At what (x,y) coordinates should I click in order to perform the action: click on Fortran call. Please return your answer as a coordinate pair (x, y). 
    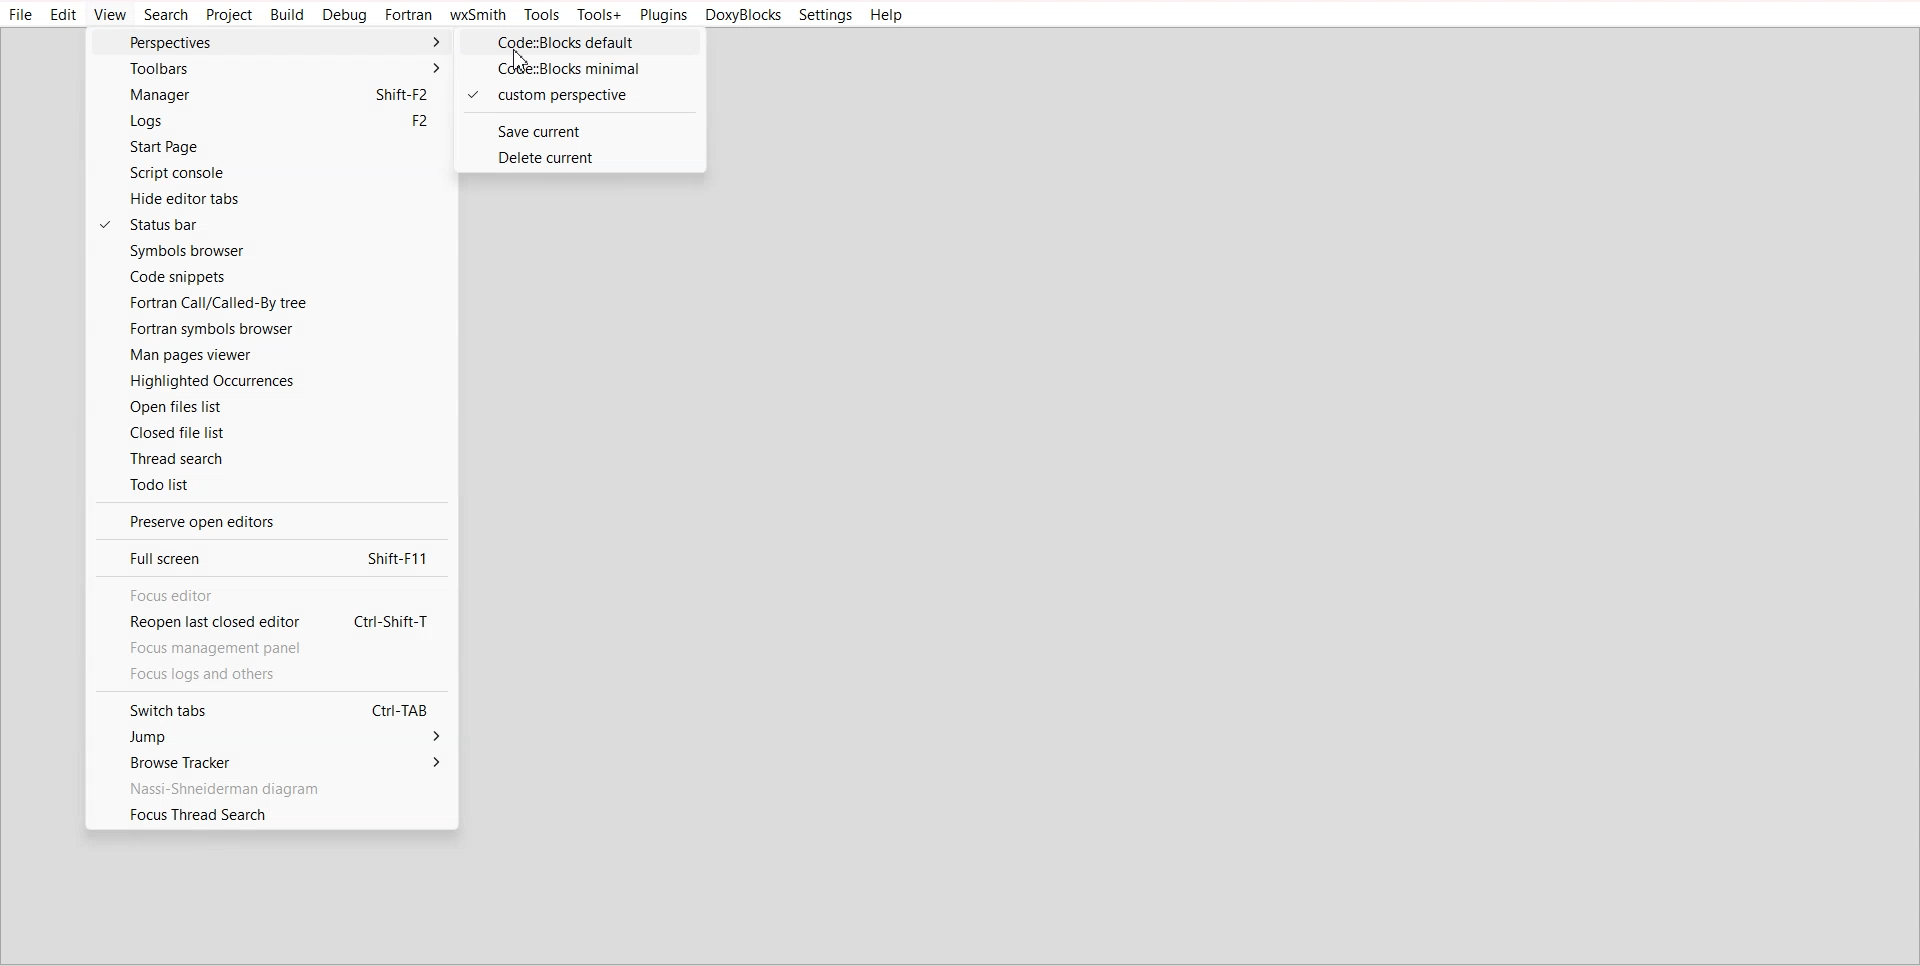
    Looking at the image, I should click on (270, 302).